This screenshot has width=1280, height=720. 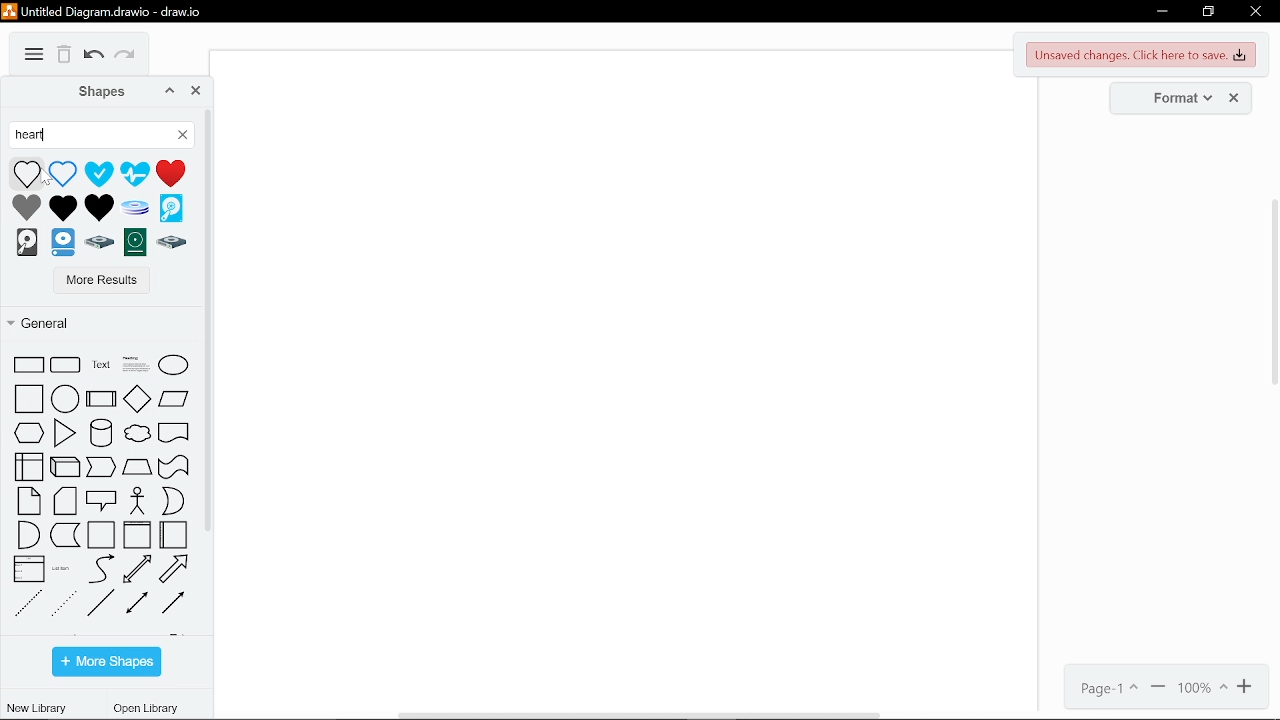 I want to click on shapes, so click(x=91, y=91).